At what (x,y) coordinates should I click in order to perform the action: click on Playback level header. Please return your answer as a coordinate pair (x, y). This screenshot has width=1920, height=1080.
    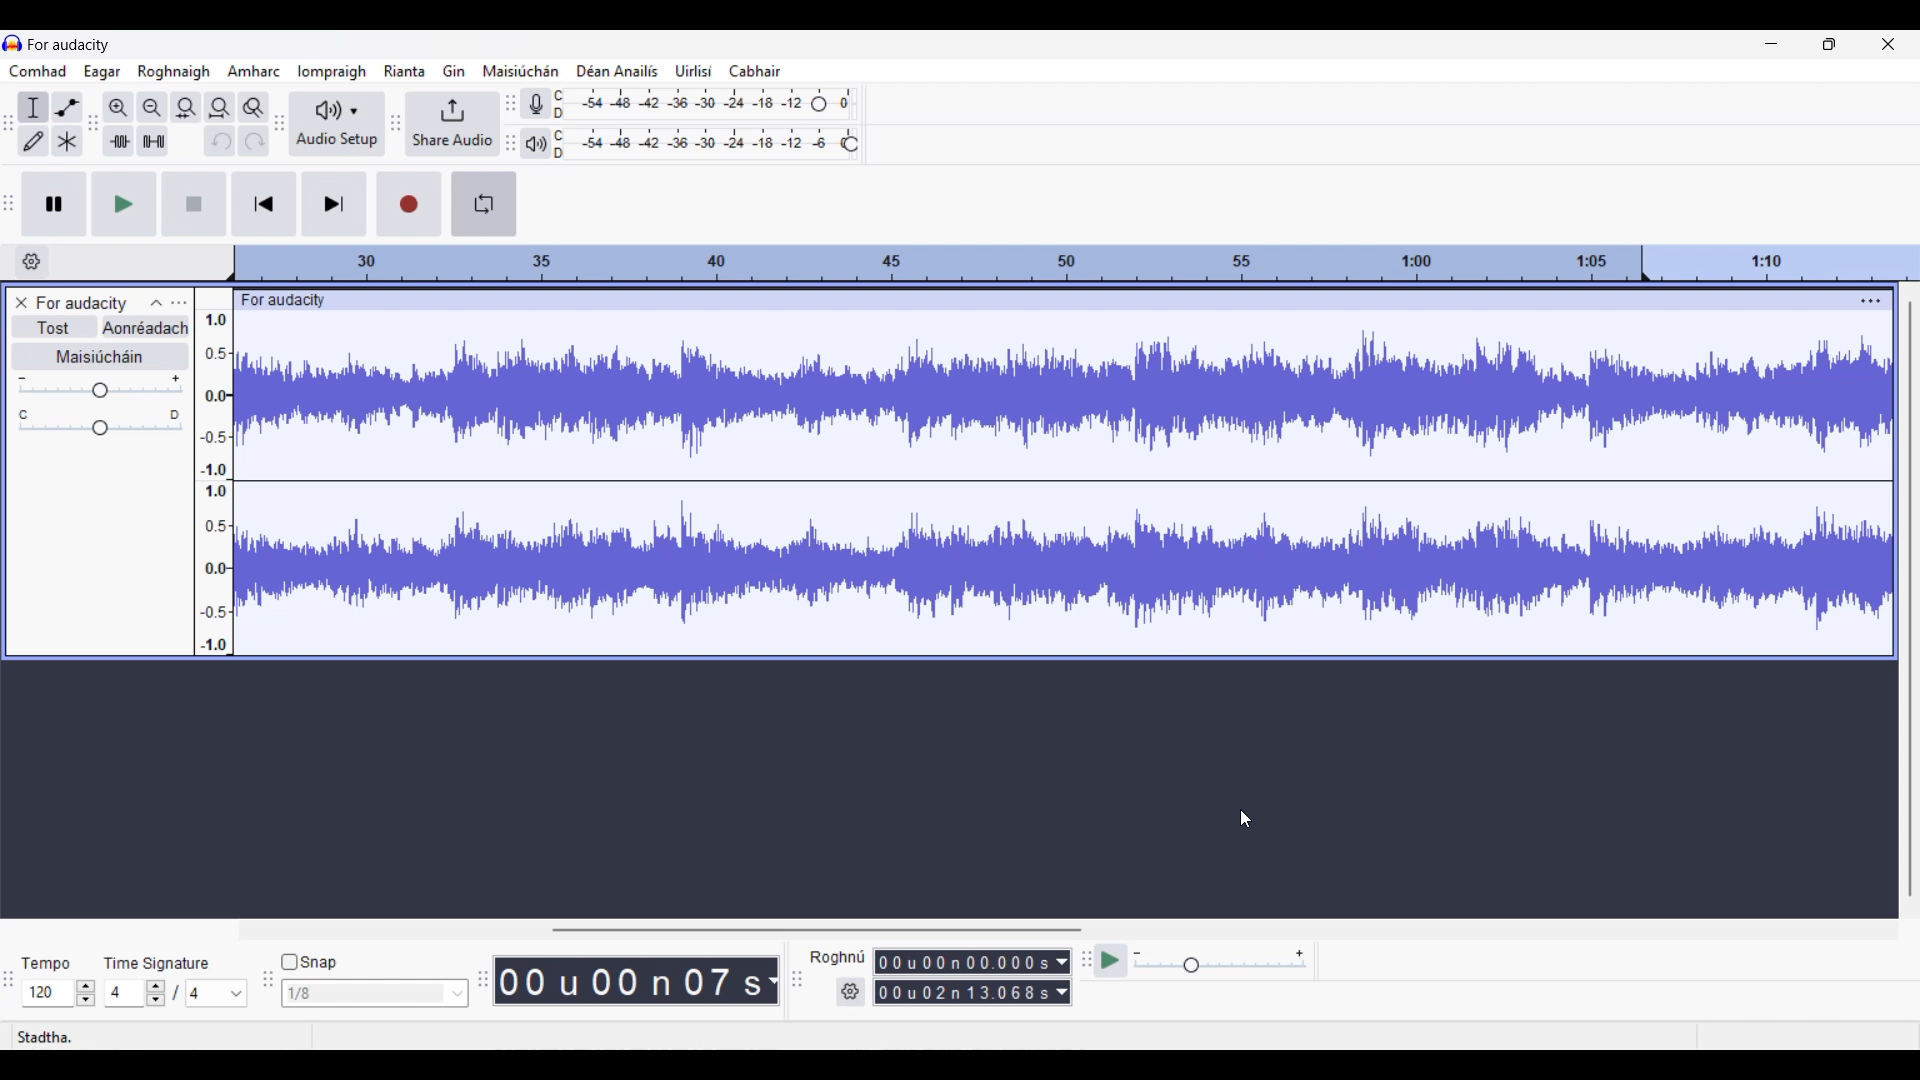
    Looking at the image, I should click on (850, 144).